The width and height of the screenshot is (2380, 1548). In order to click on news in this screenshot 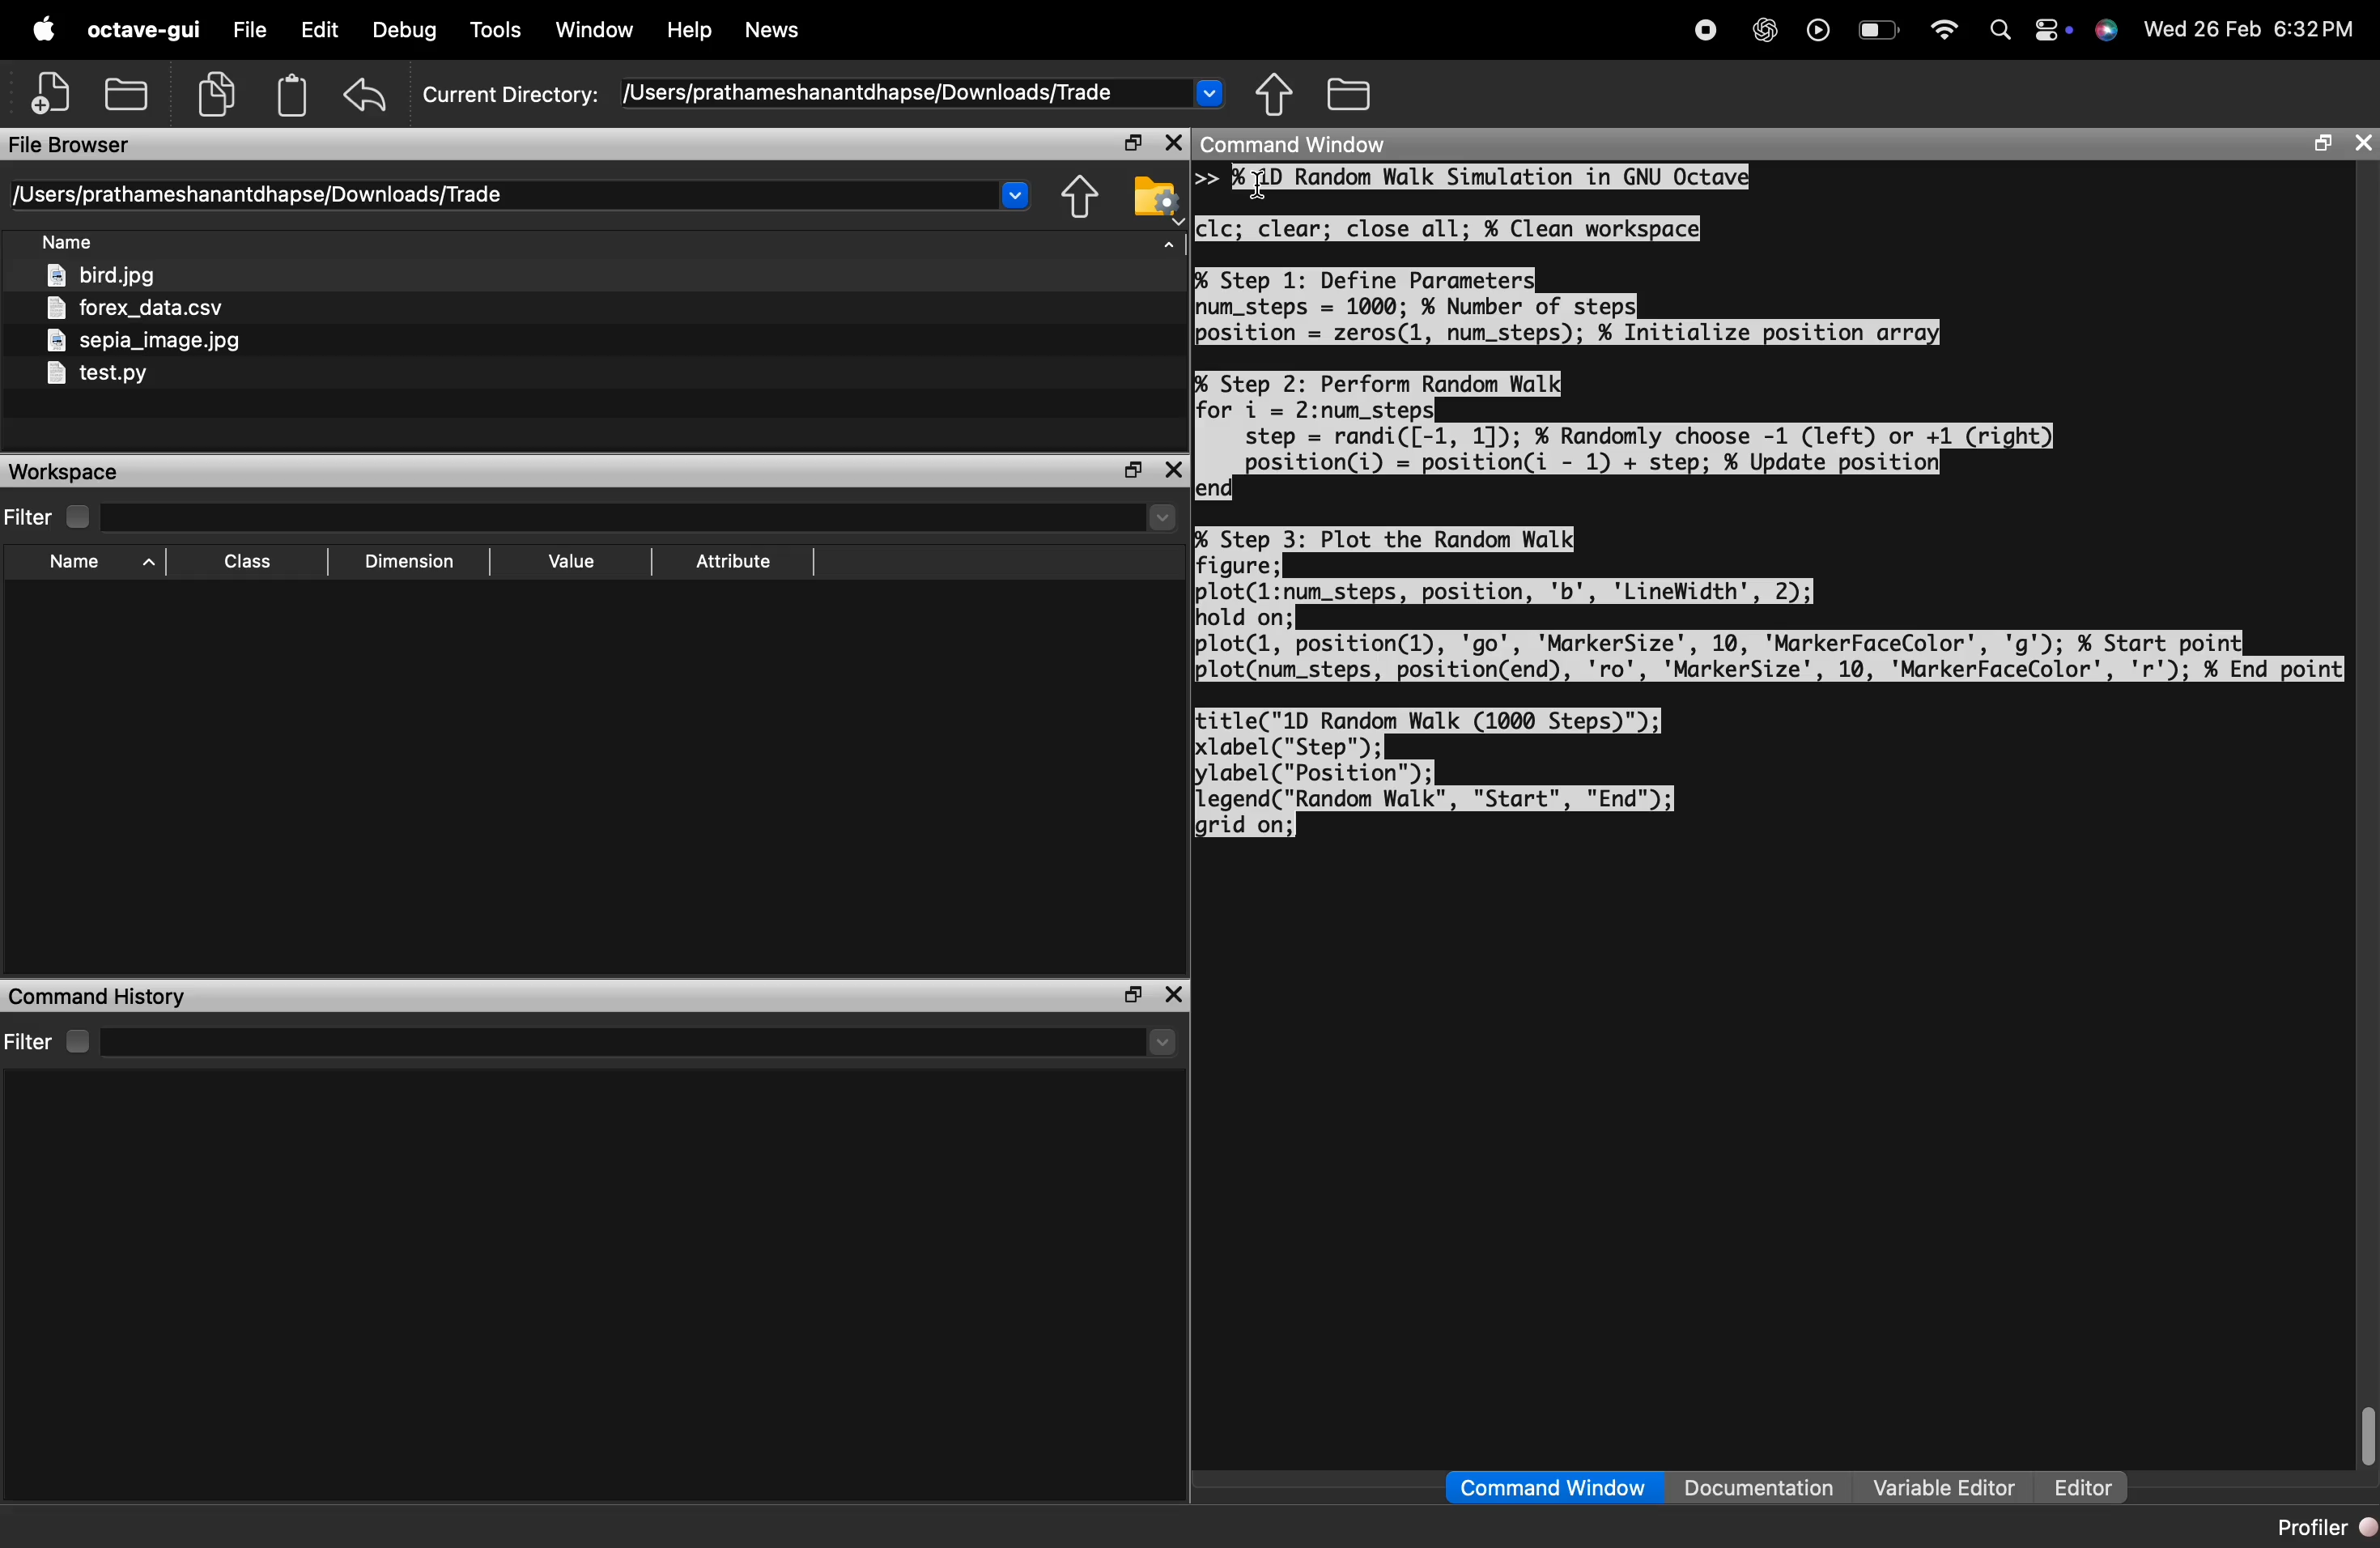, I will do `click(771, 32)`.